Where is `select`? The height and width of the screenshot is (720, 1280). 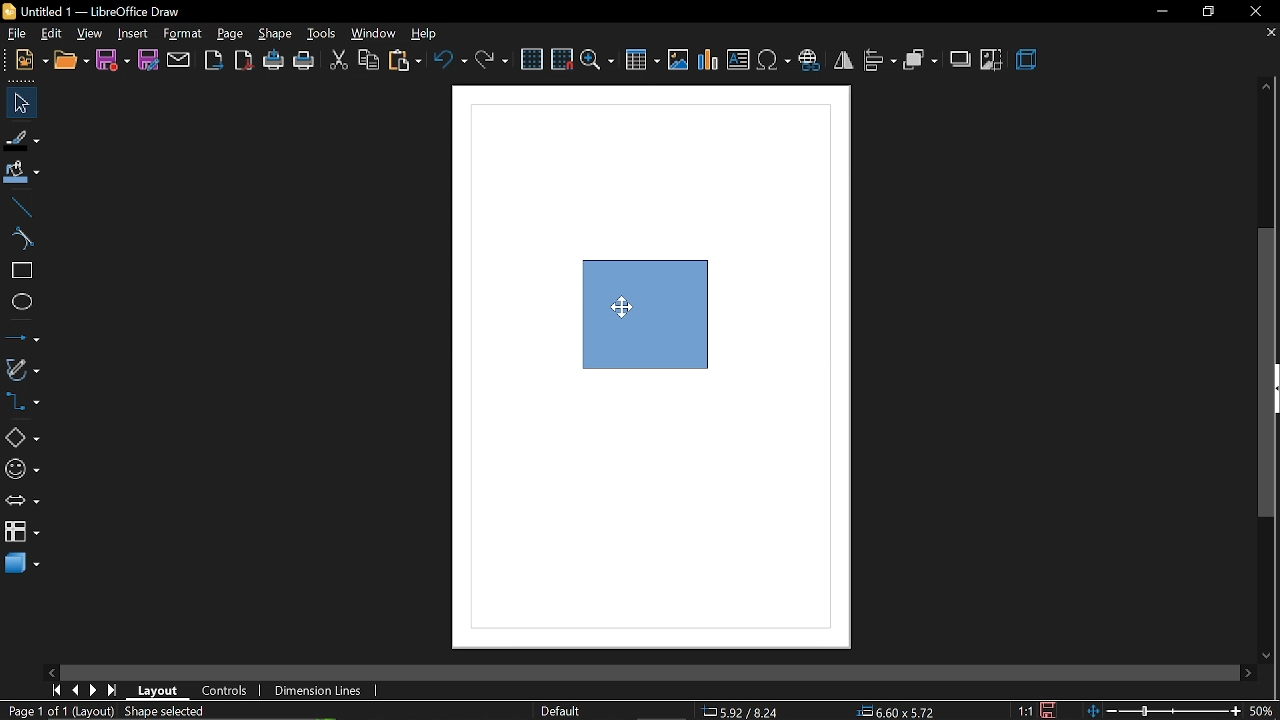
select is located at coordinates (21, 103).